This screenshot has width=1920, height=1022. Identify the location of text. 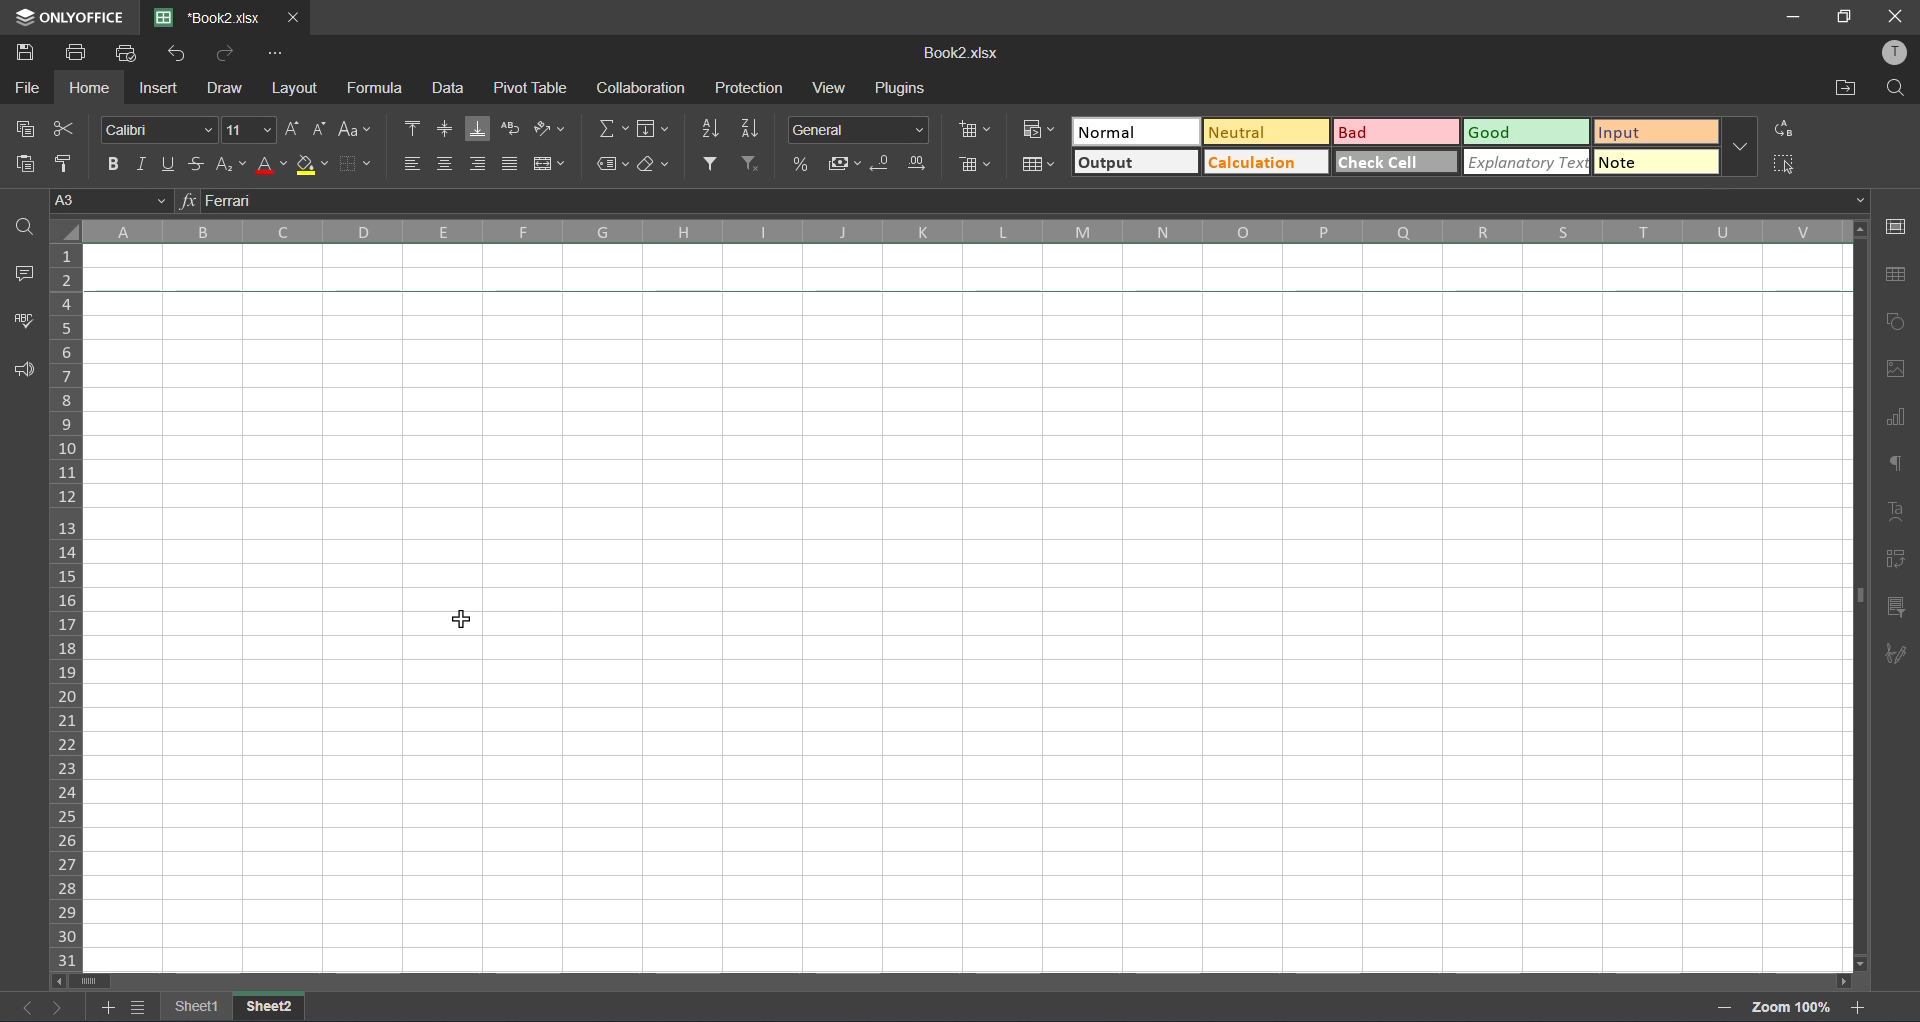
(1894, 512).